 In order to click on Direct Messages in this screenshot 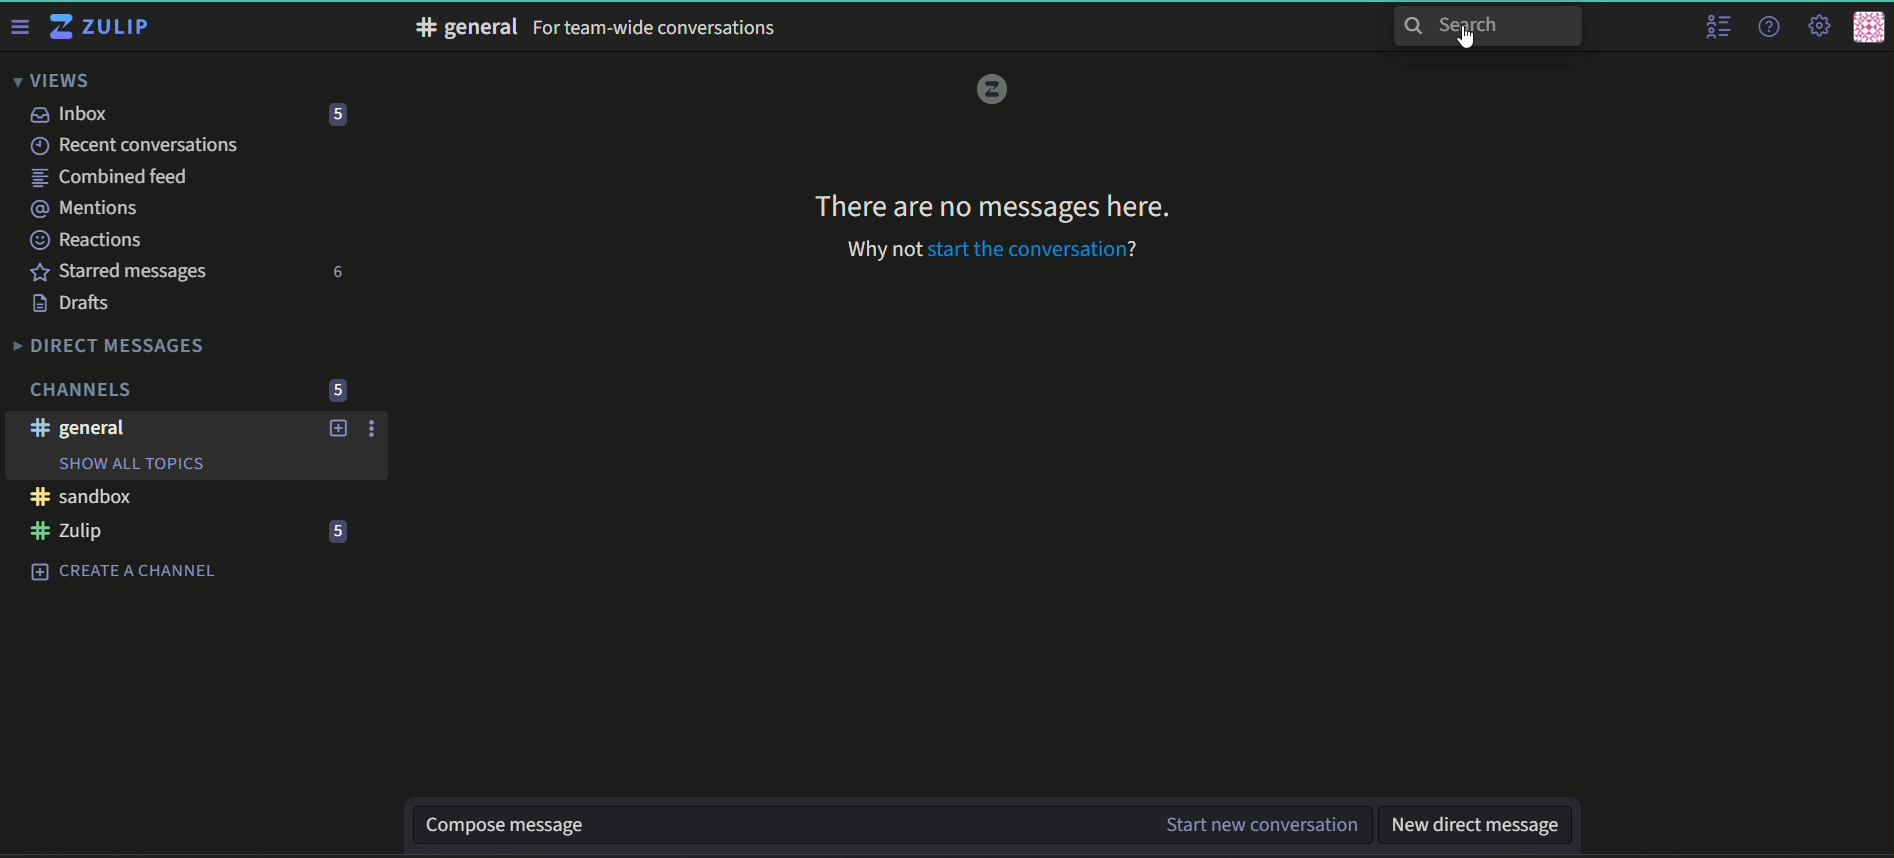, I will do `click(111, 346)`.